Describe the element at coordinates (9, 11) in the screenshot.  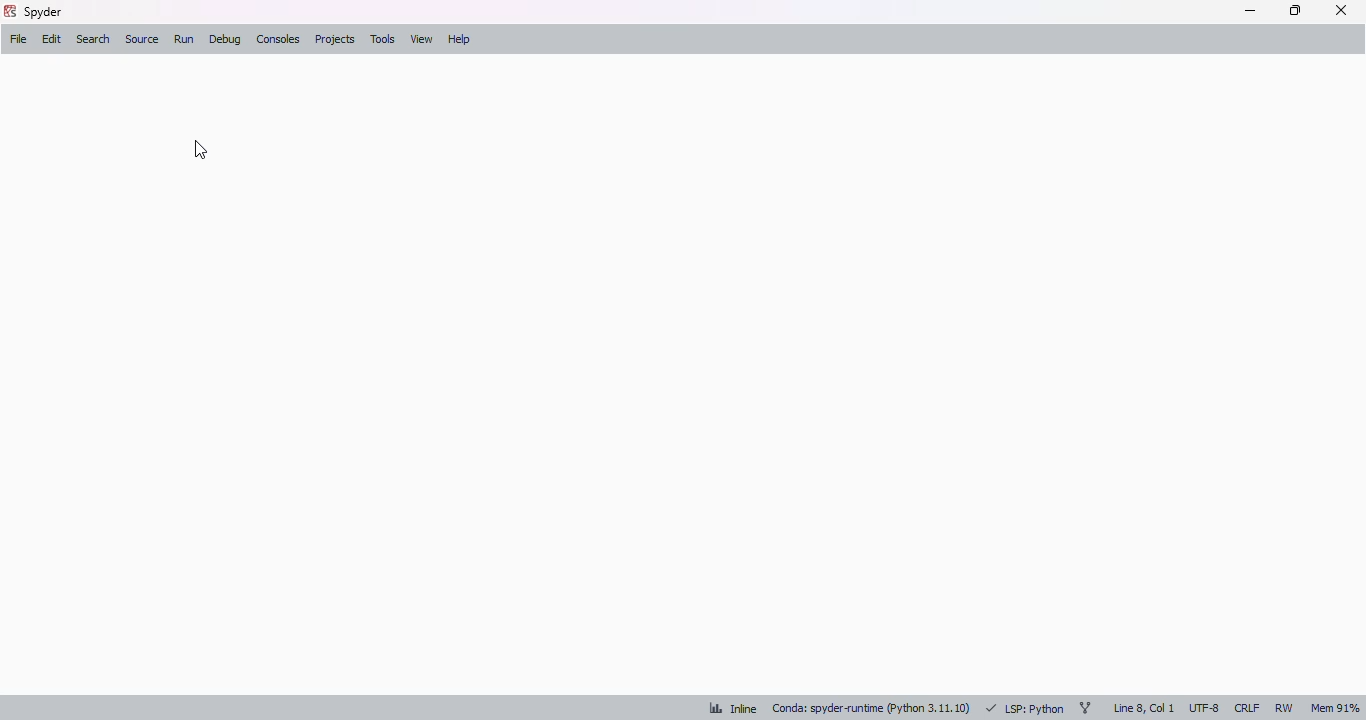
I see `logo` at that location.